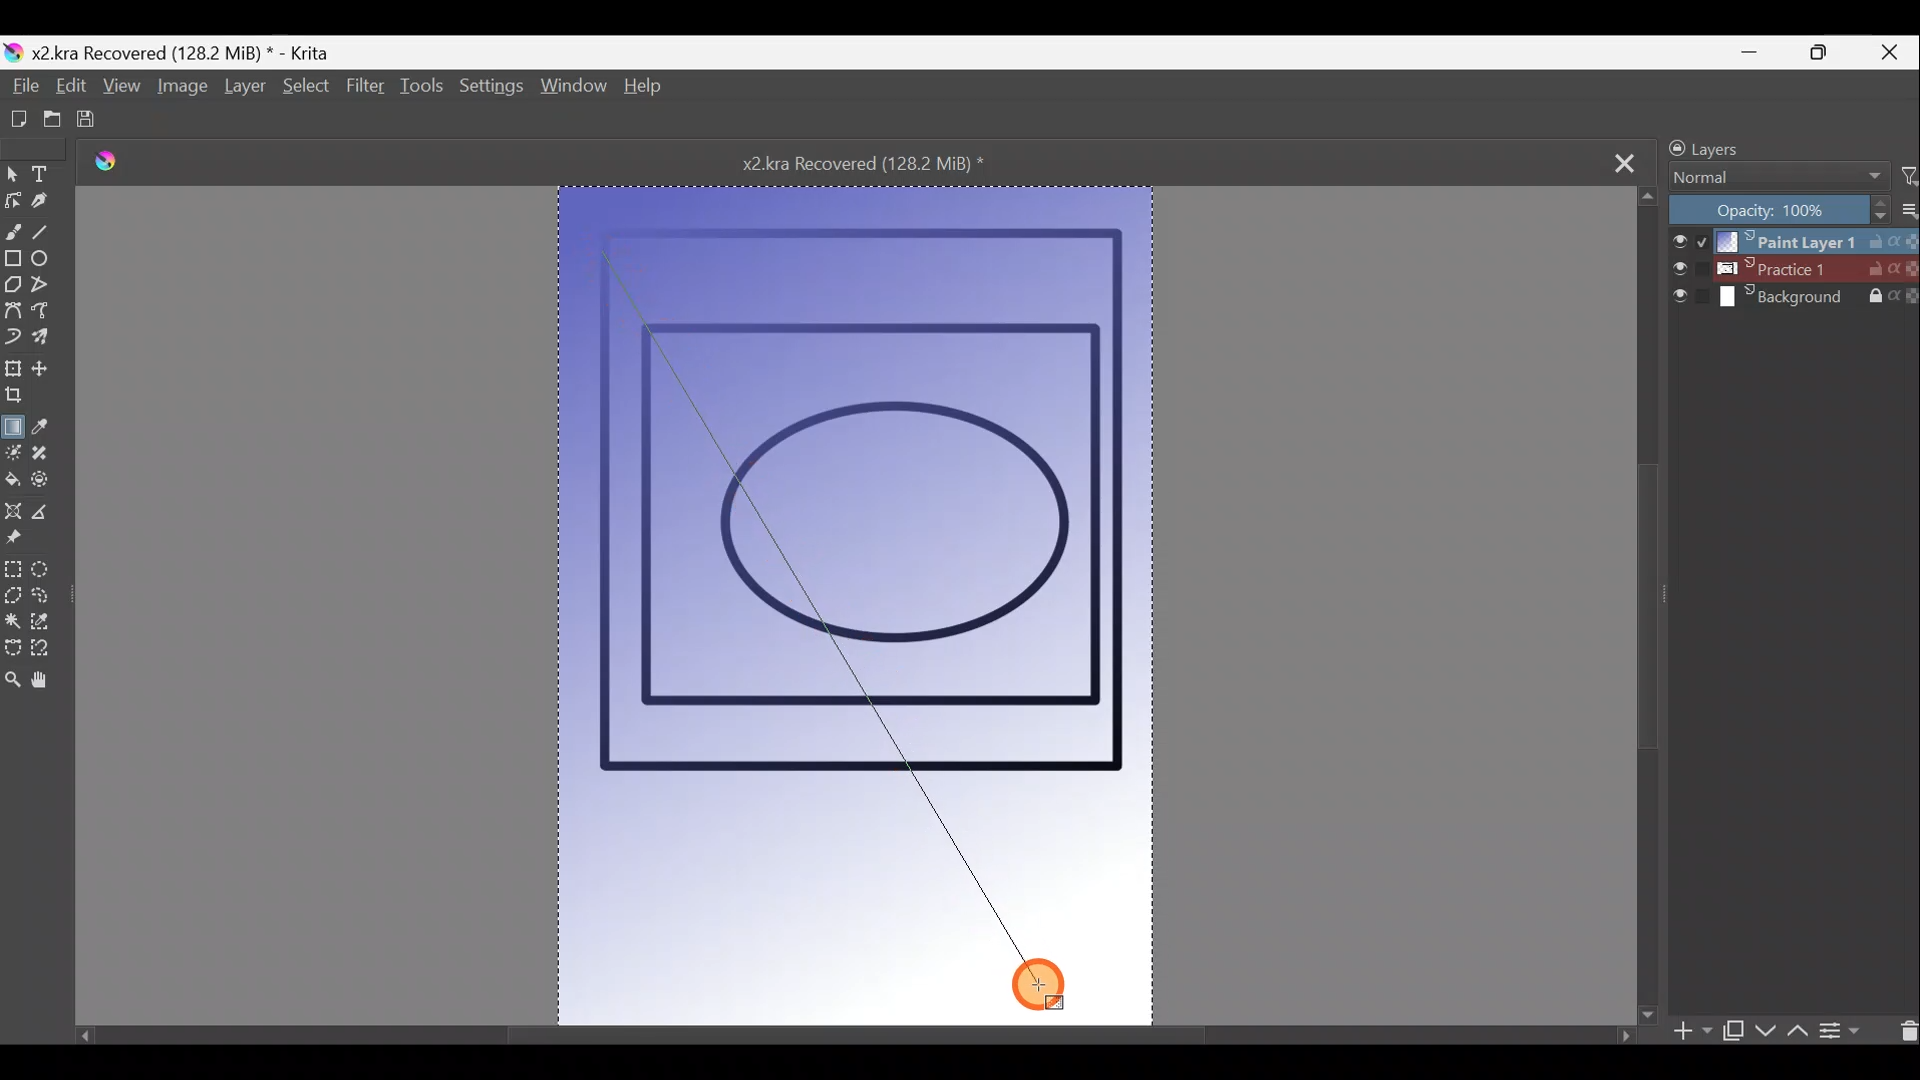  What do you see at coordinates (1894, 51) in the screenshot?
I see `Close` at bounding box center [1894, 51].